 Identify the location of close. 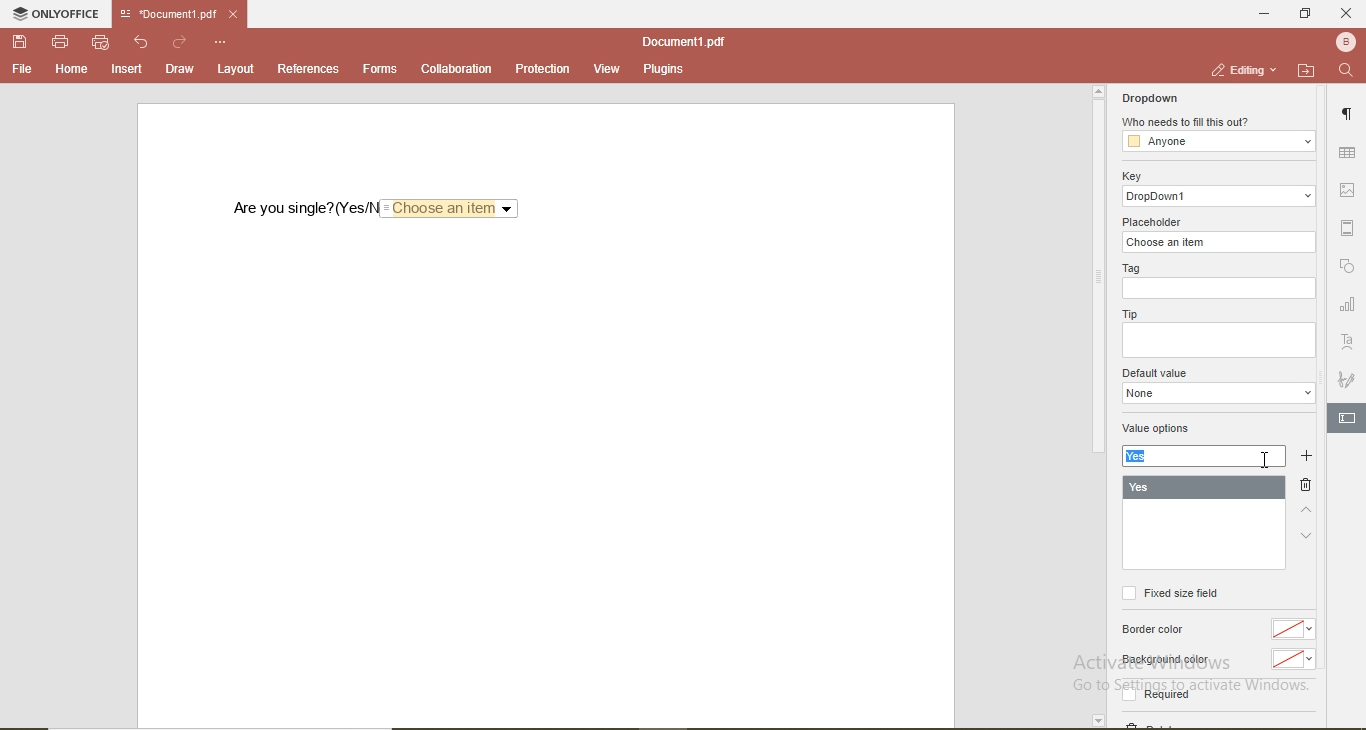
(1347, 14).